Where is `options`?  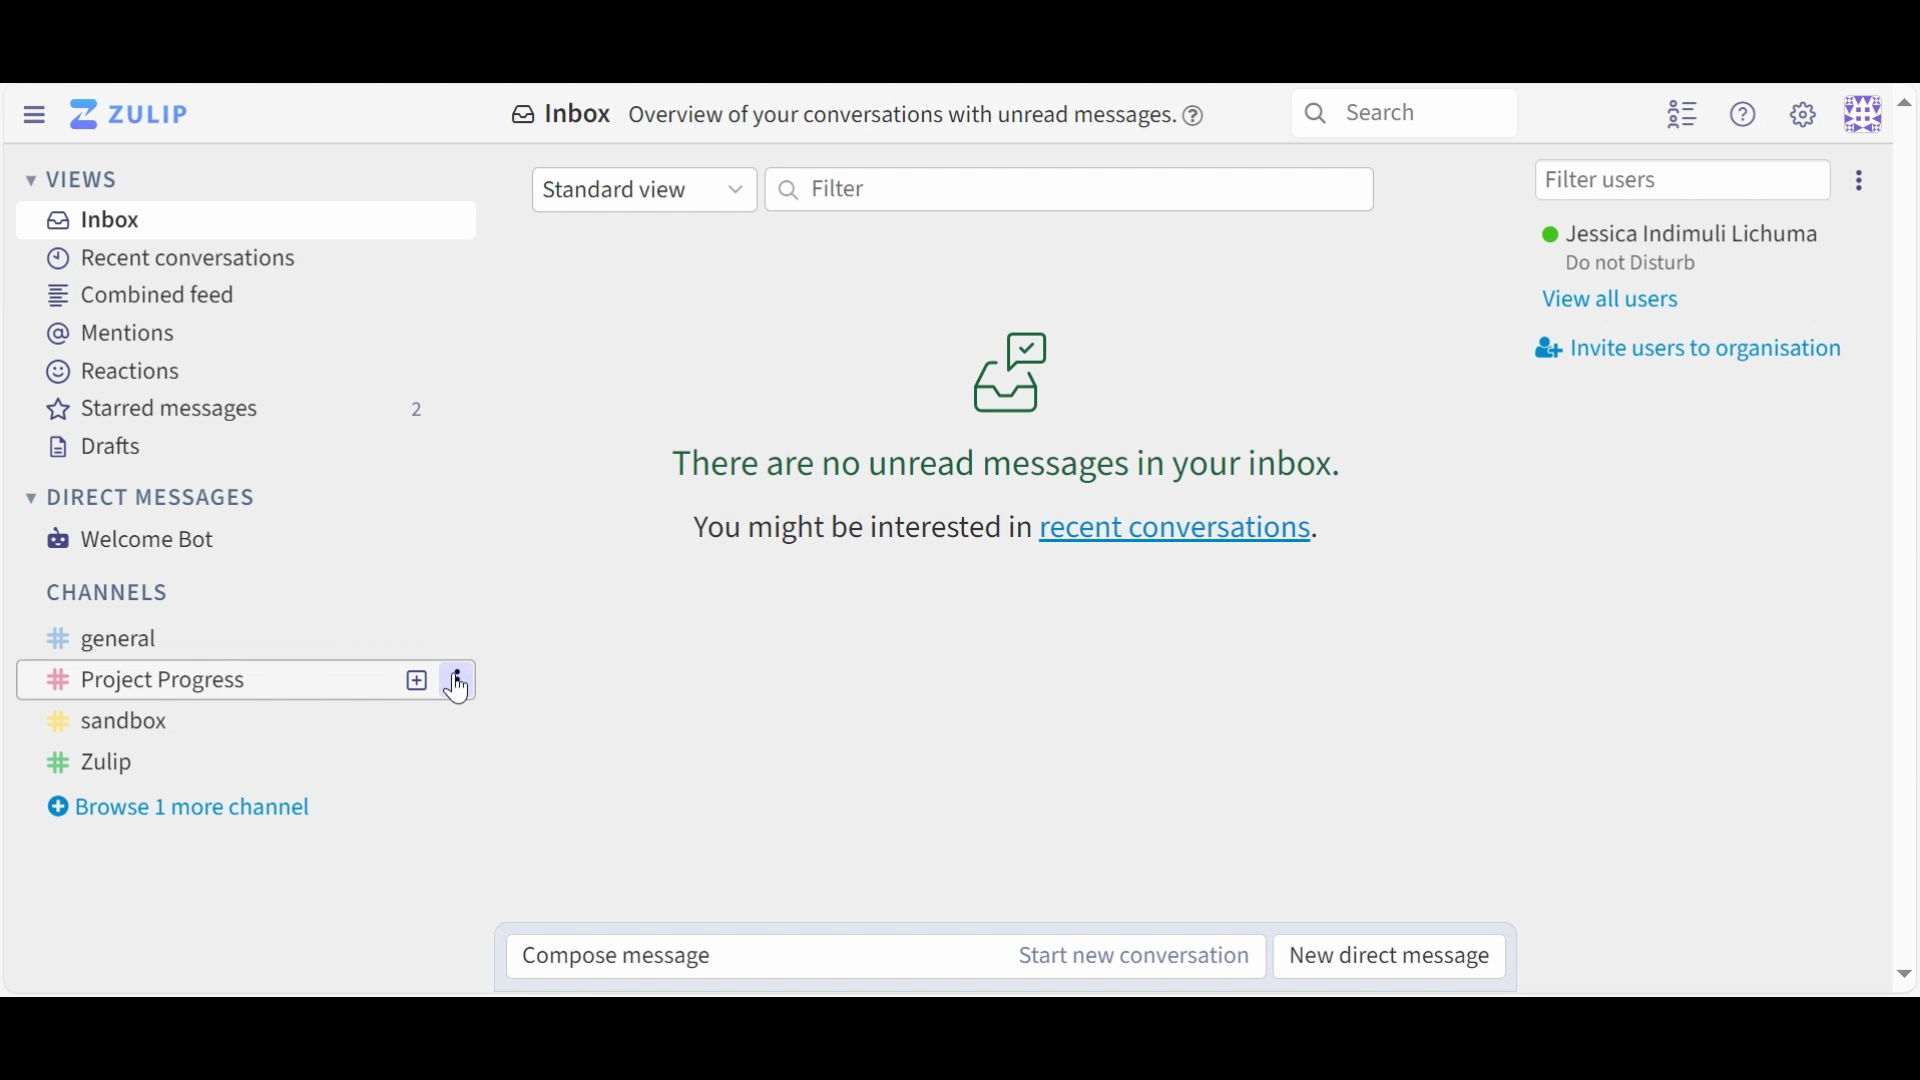 options is located at coordinates (460, 684).